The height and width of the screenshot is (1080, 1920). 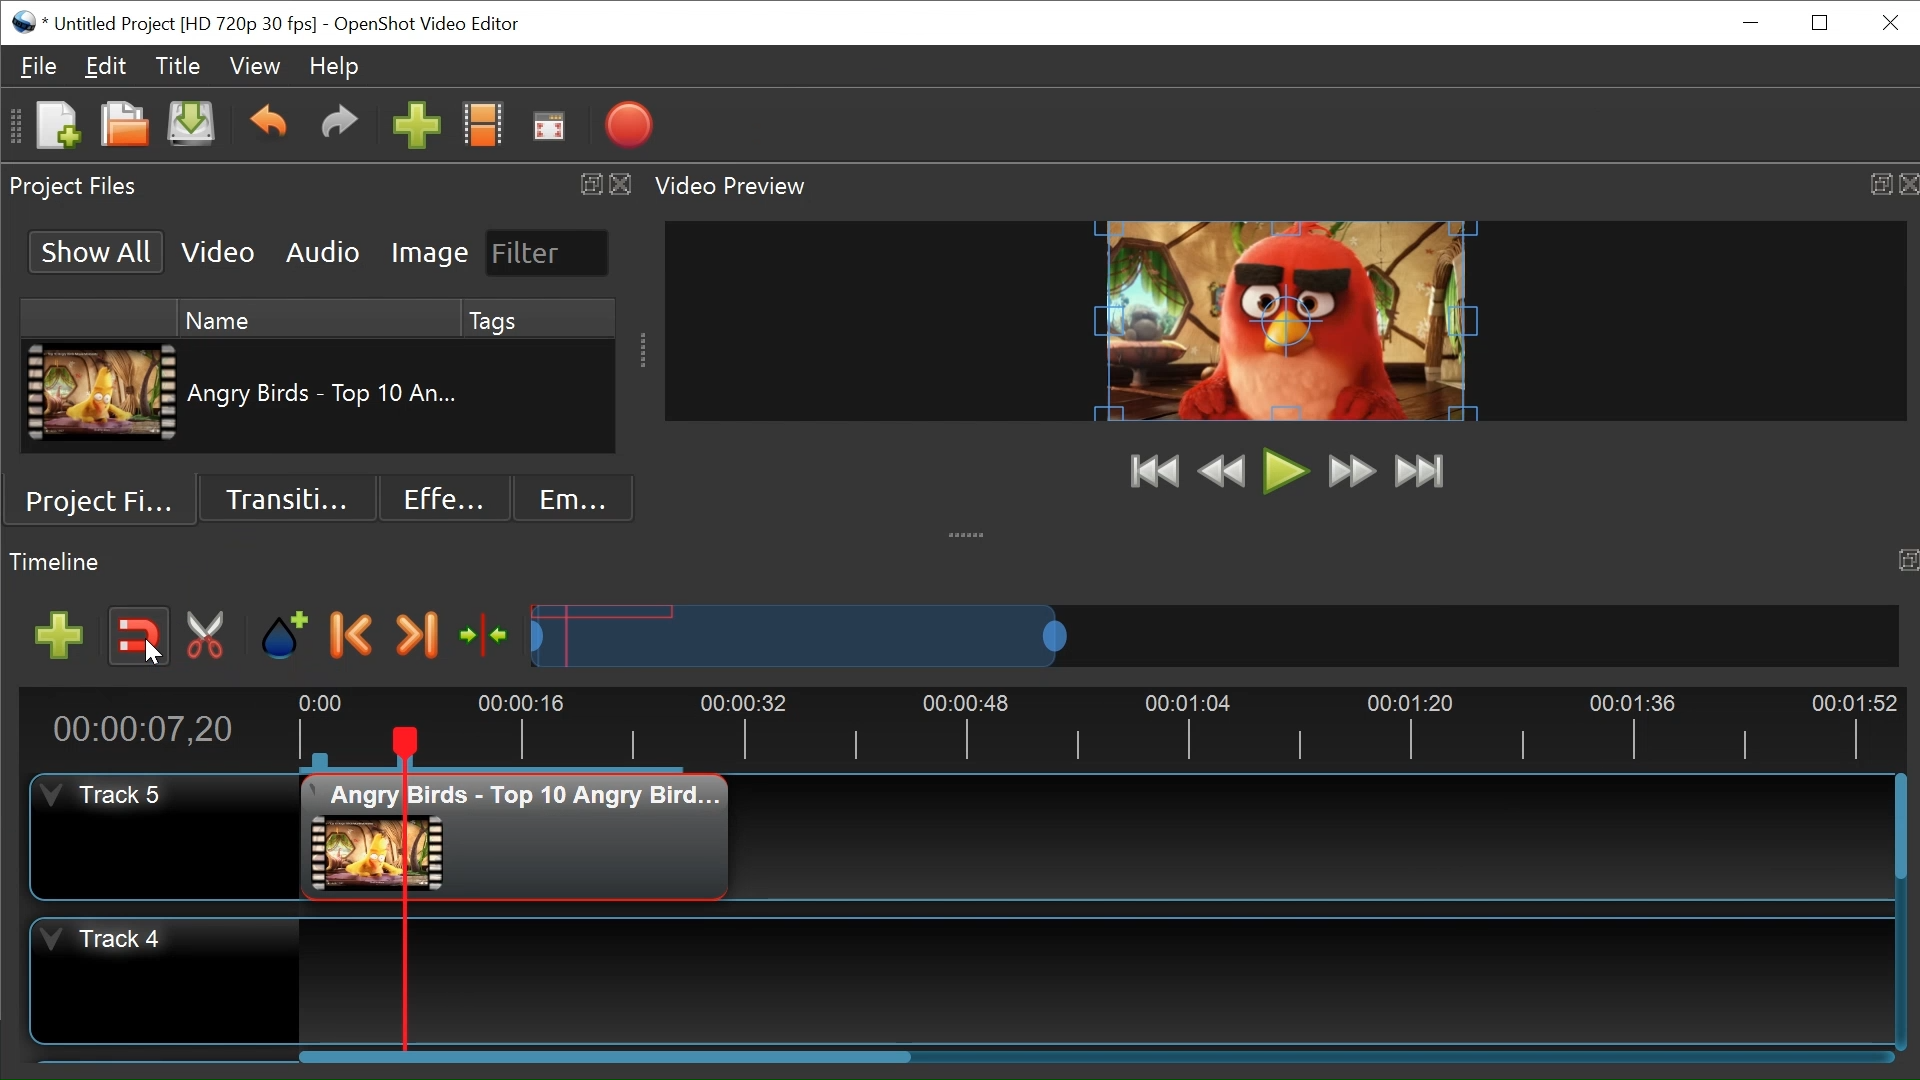 What do you see at coordinates (1215, 635) in the screenshot?
I see `Zoom Slider` at bounding box center [1215, 635].